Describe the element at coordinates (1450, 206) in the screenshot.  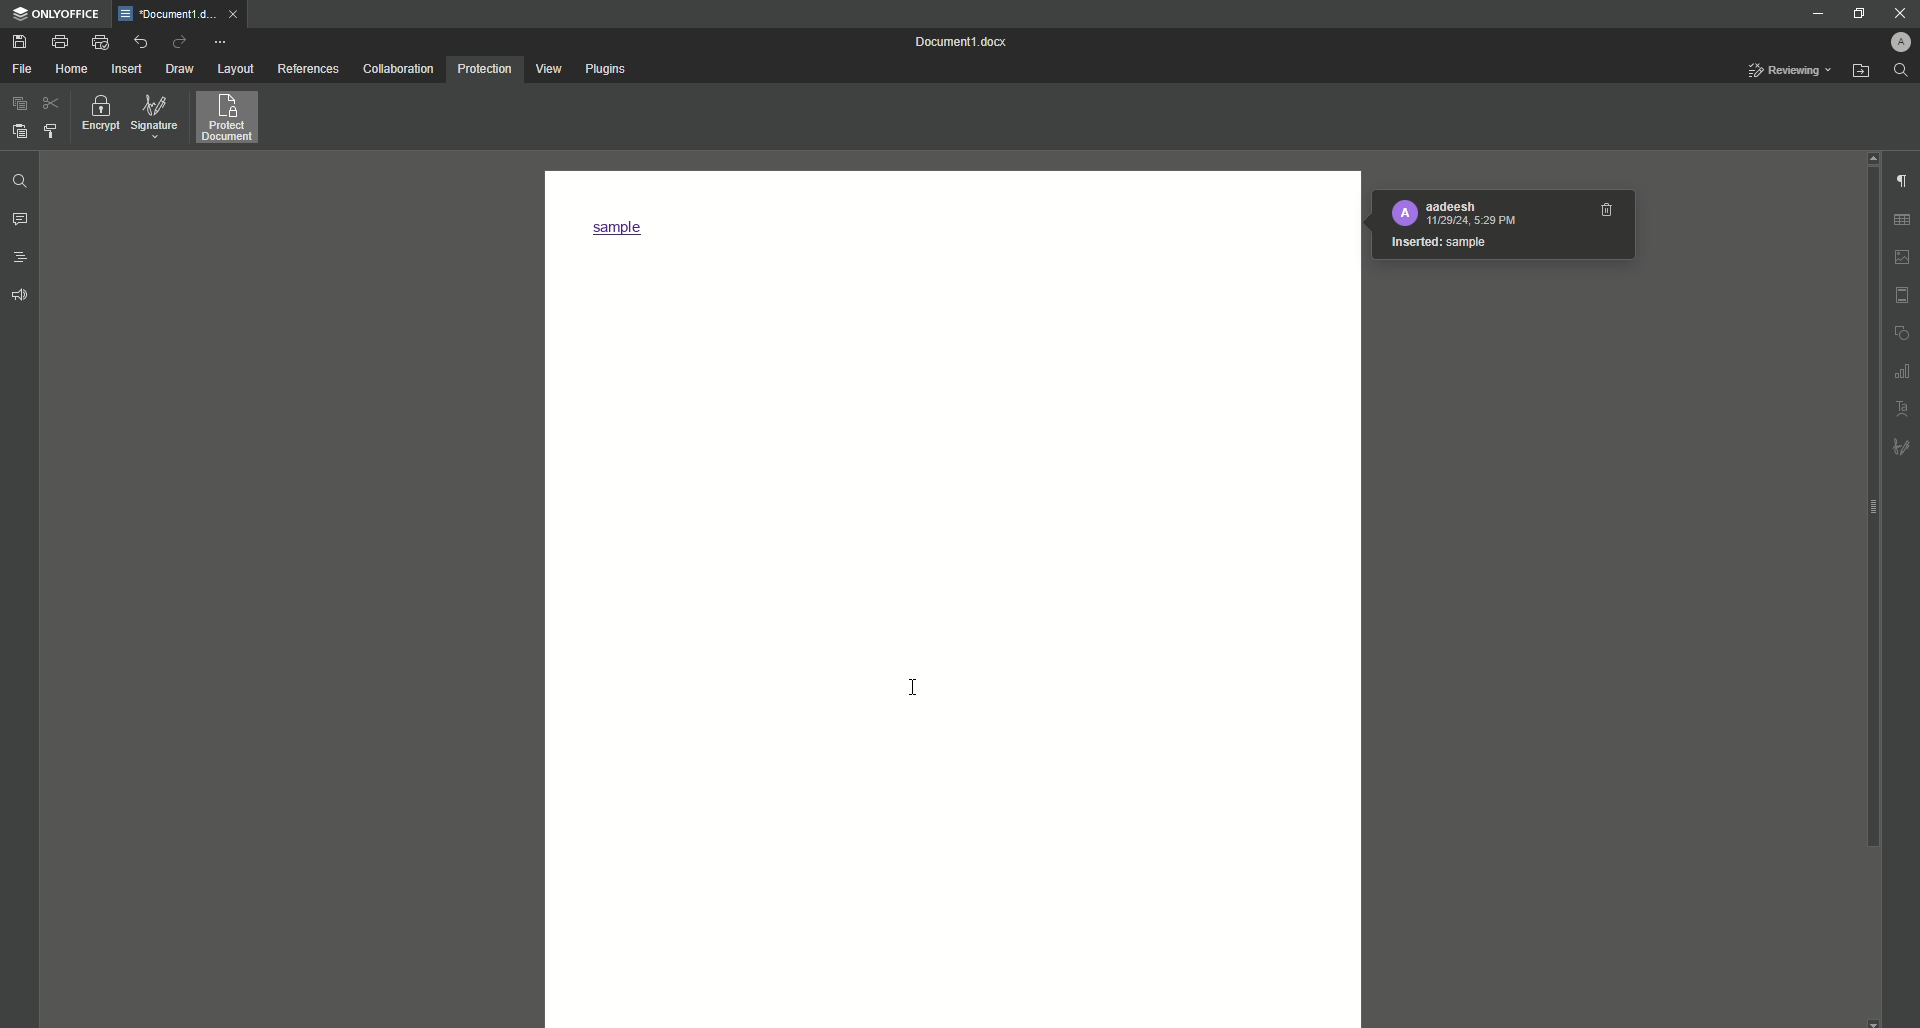
I see `aadeesh` at that location.